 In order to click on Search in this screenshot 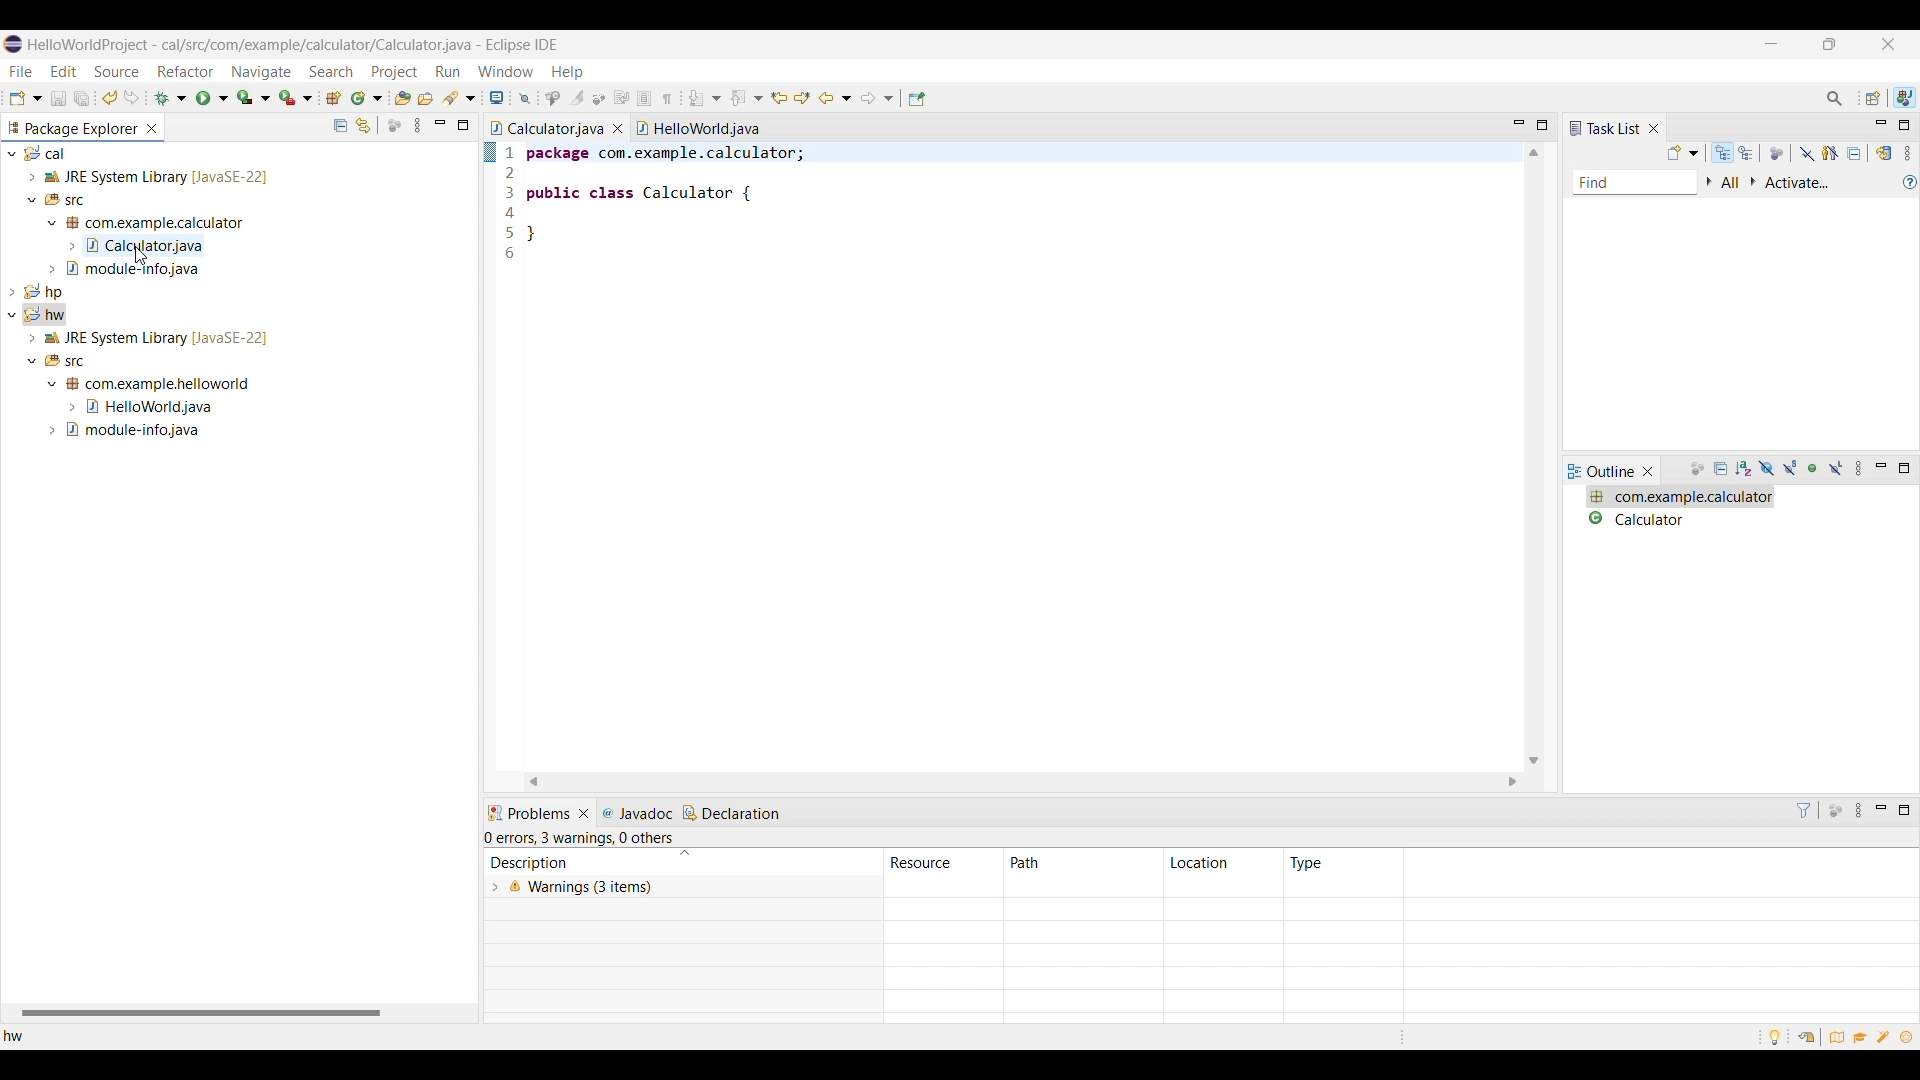, I will do `click(332, 71)`.